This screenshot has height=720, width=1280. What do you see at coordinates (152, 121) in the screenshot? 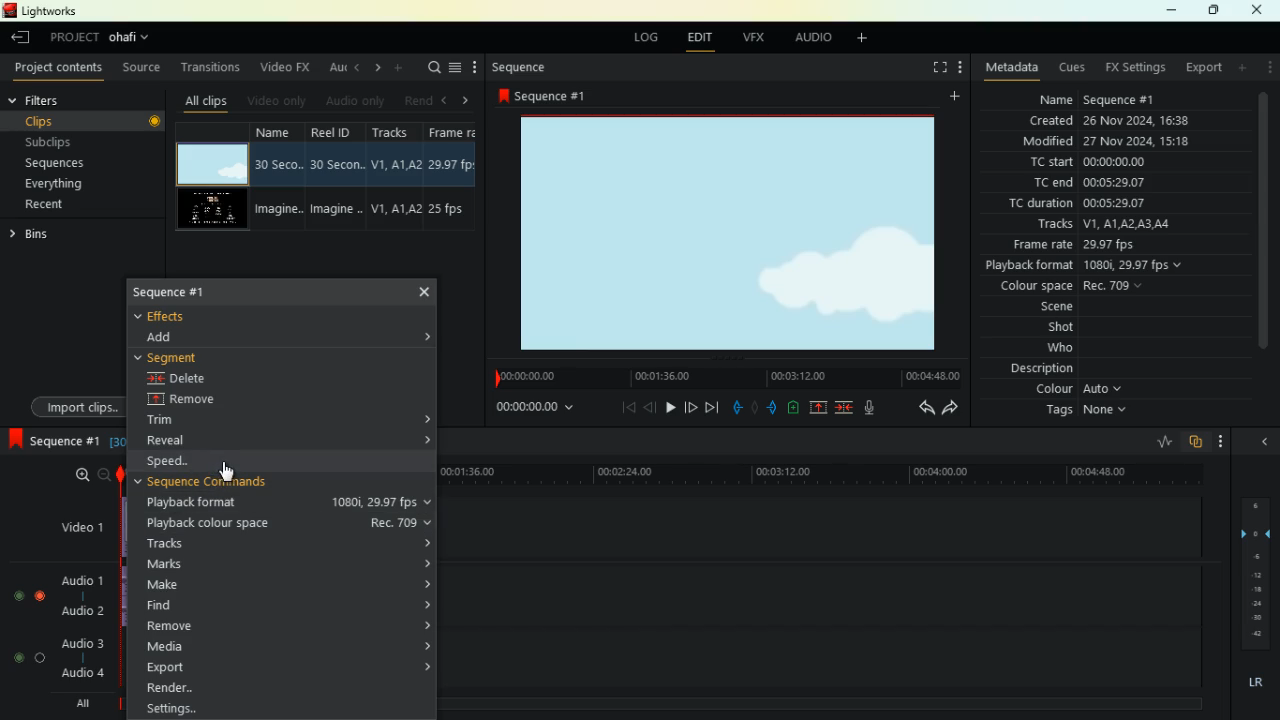
I see `button` at bounding box center [152, 121].